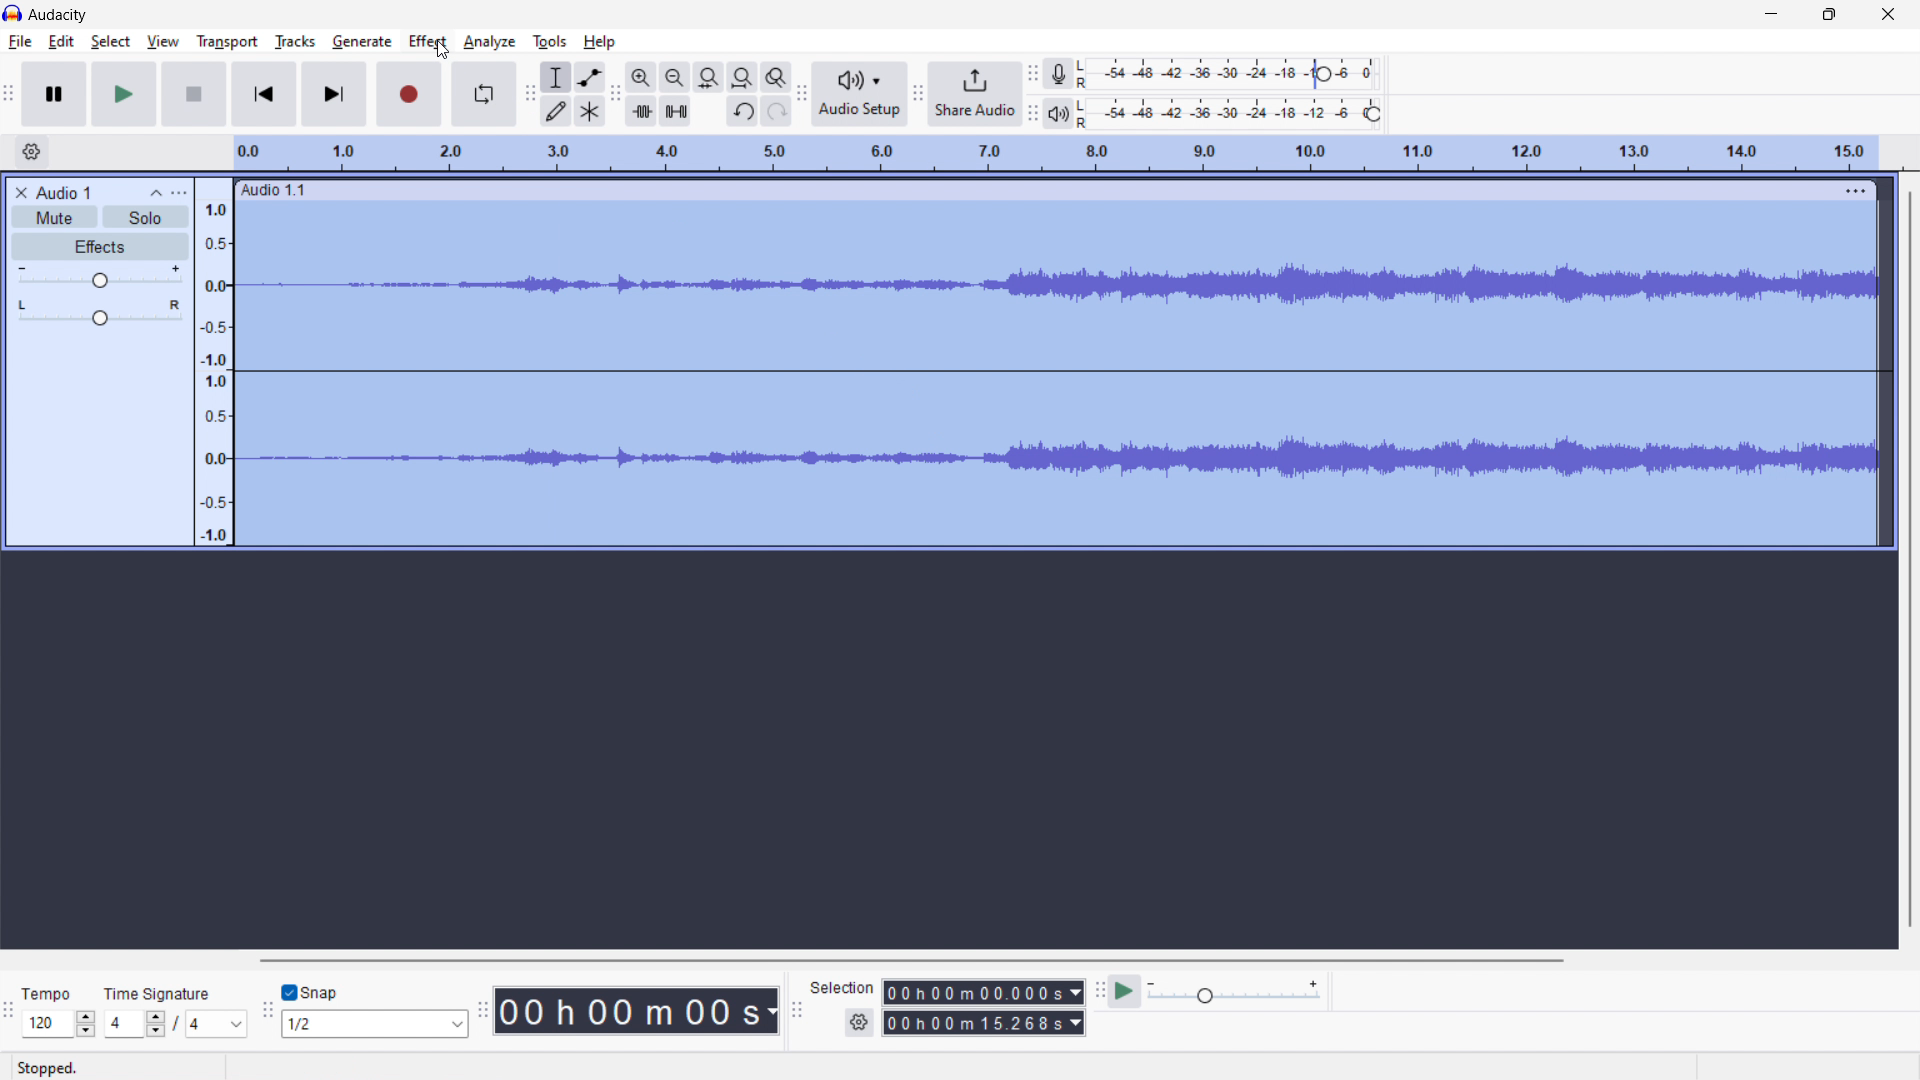  What do you see at coordinates (859, 93) in the screenshot?
I see `audio setup` at bounding box center [859, 93].